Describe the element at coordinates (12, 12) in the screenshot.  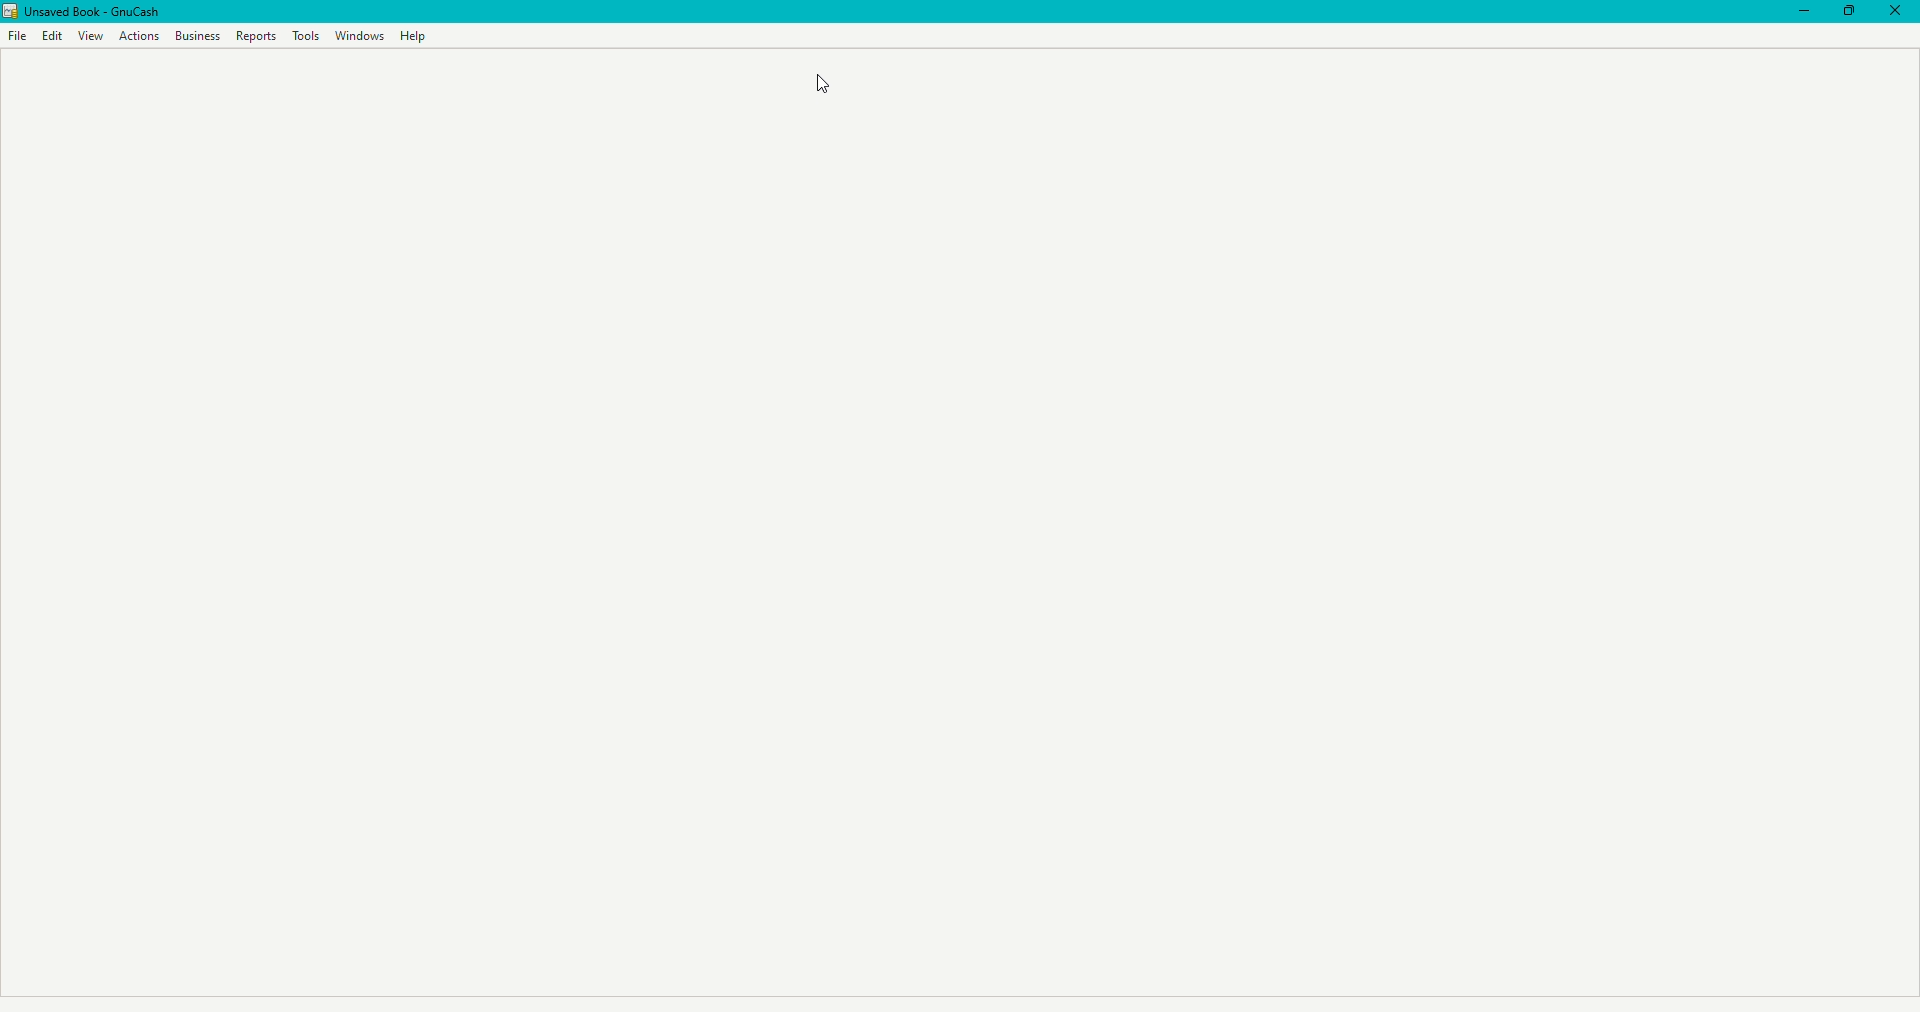
I see `logo` at that location.